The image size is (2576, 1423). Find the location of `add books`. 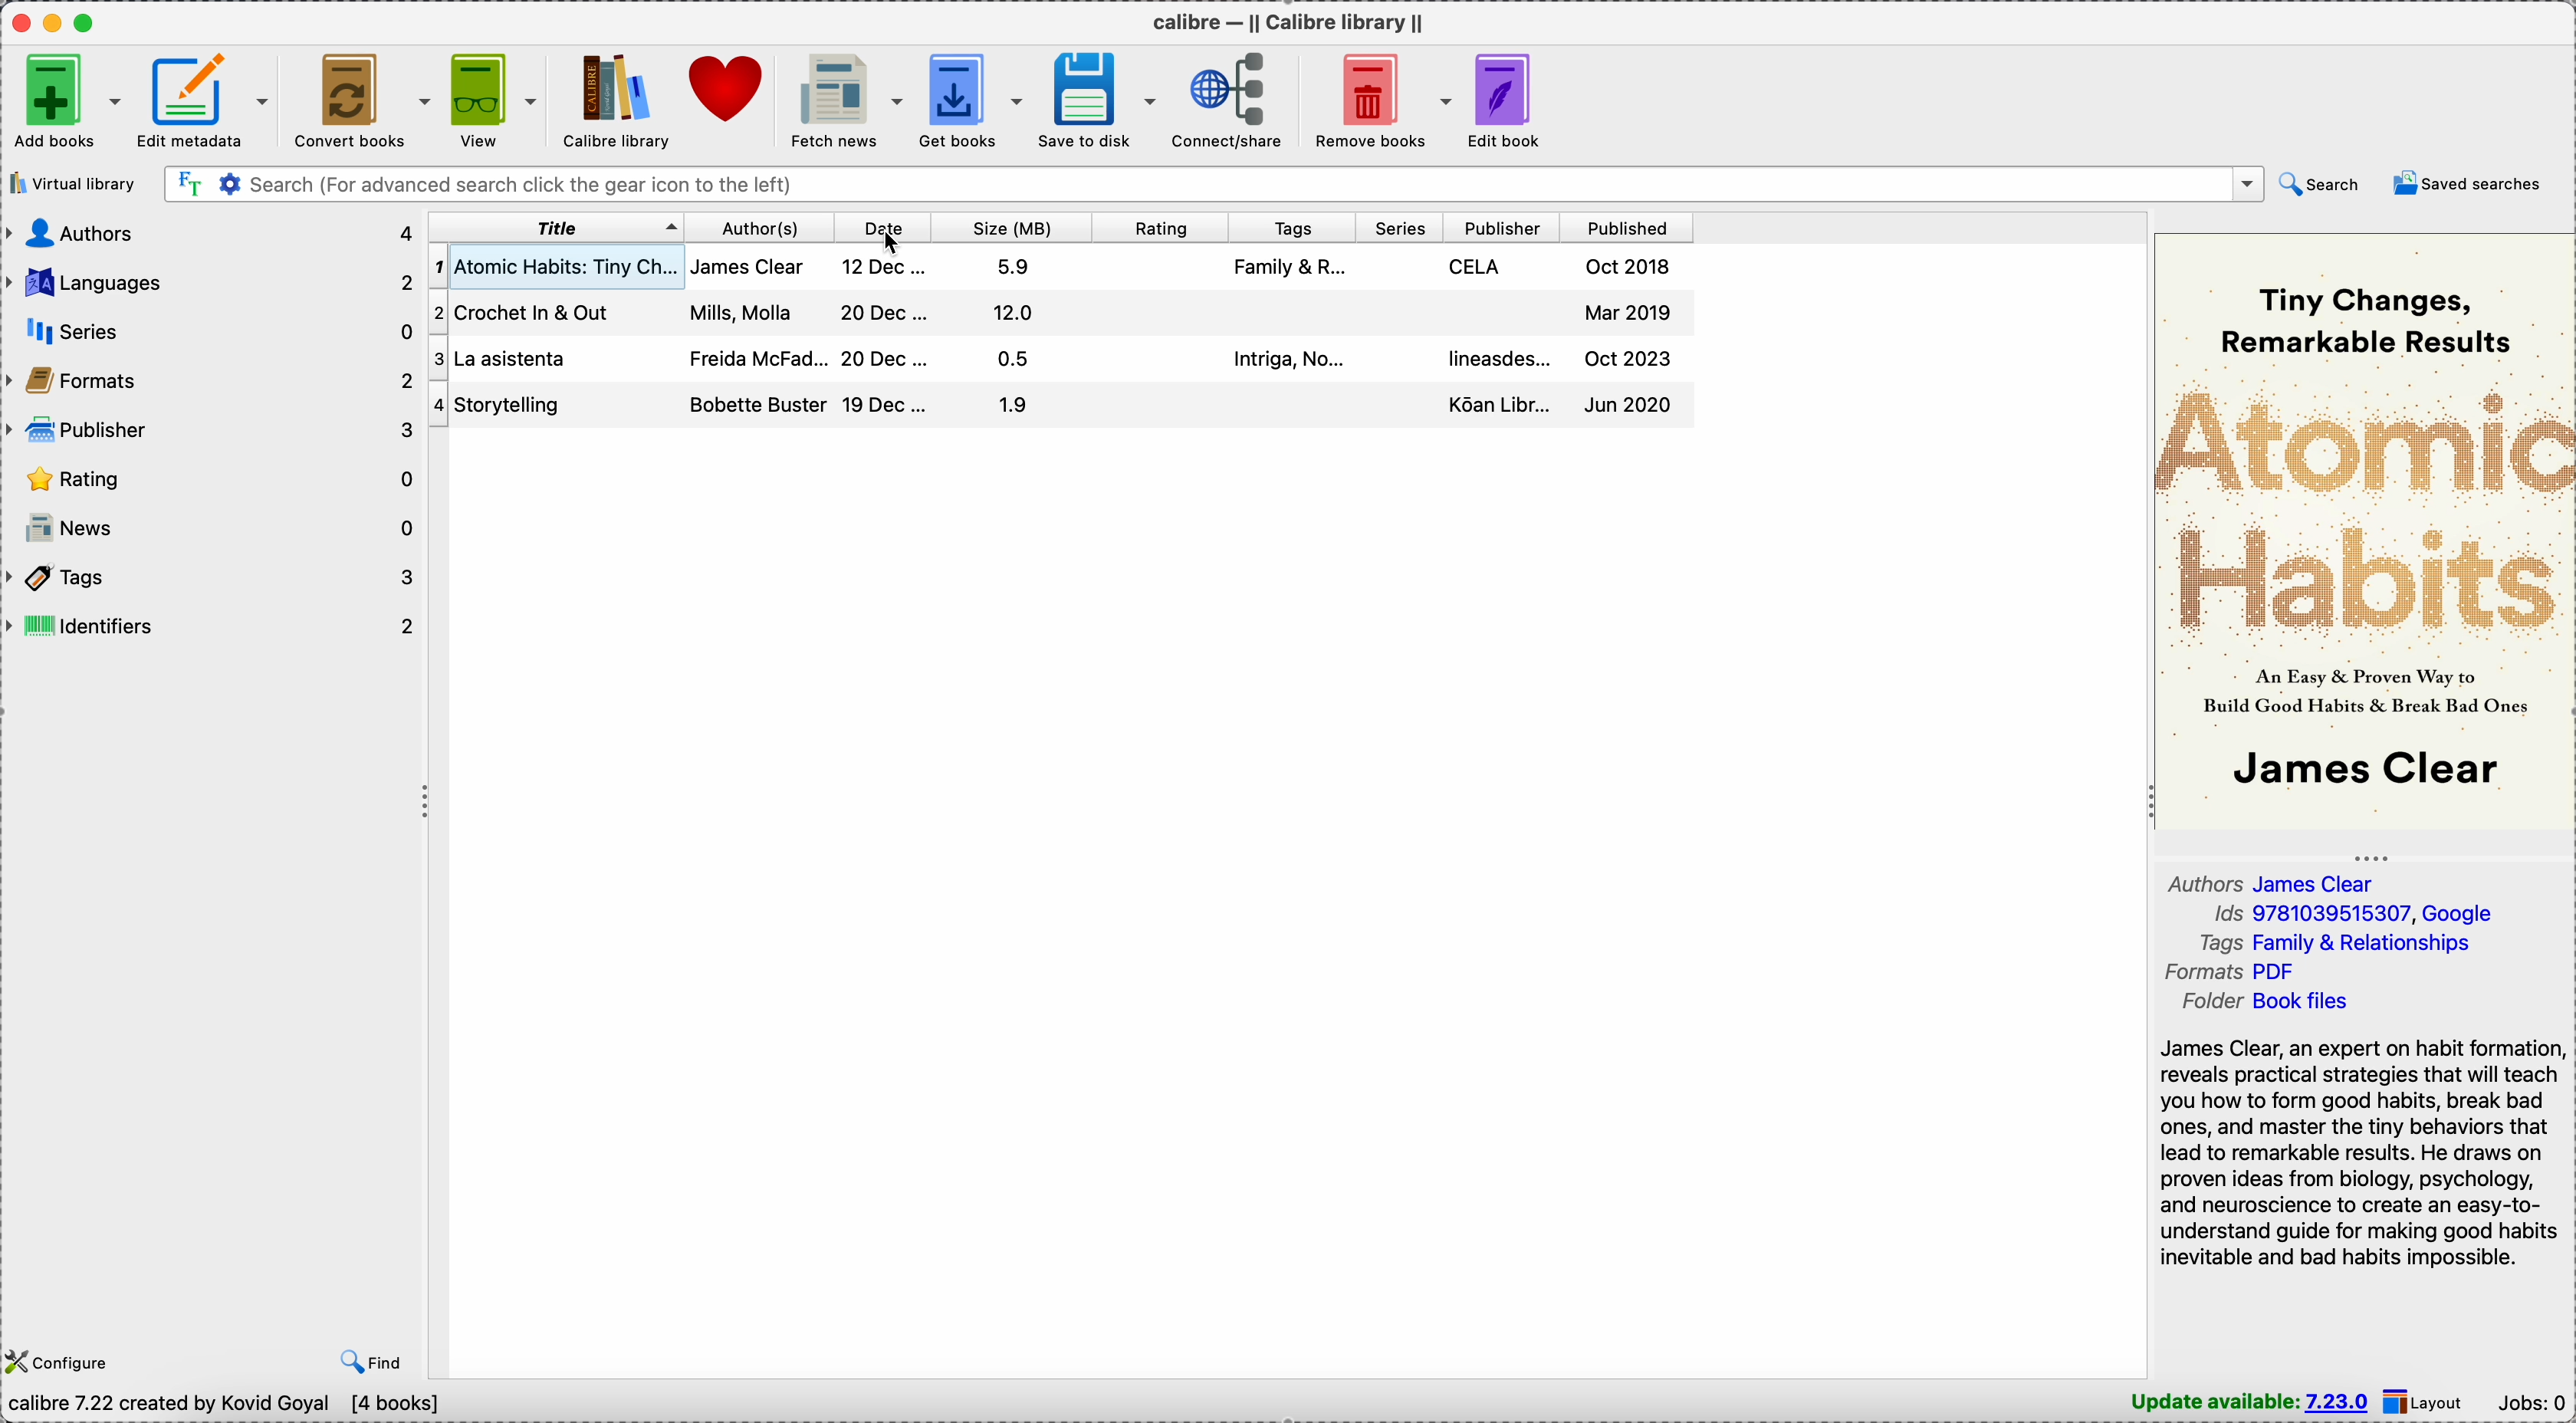

add books is located at coordinates (64, 102).